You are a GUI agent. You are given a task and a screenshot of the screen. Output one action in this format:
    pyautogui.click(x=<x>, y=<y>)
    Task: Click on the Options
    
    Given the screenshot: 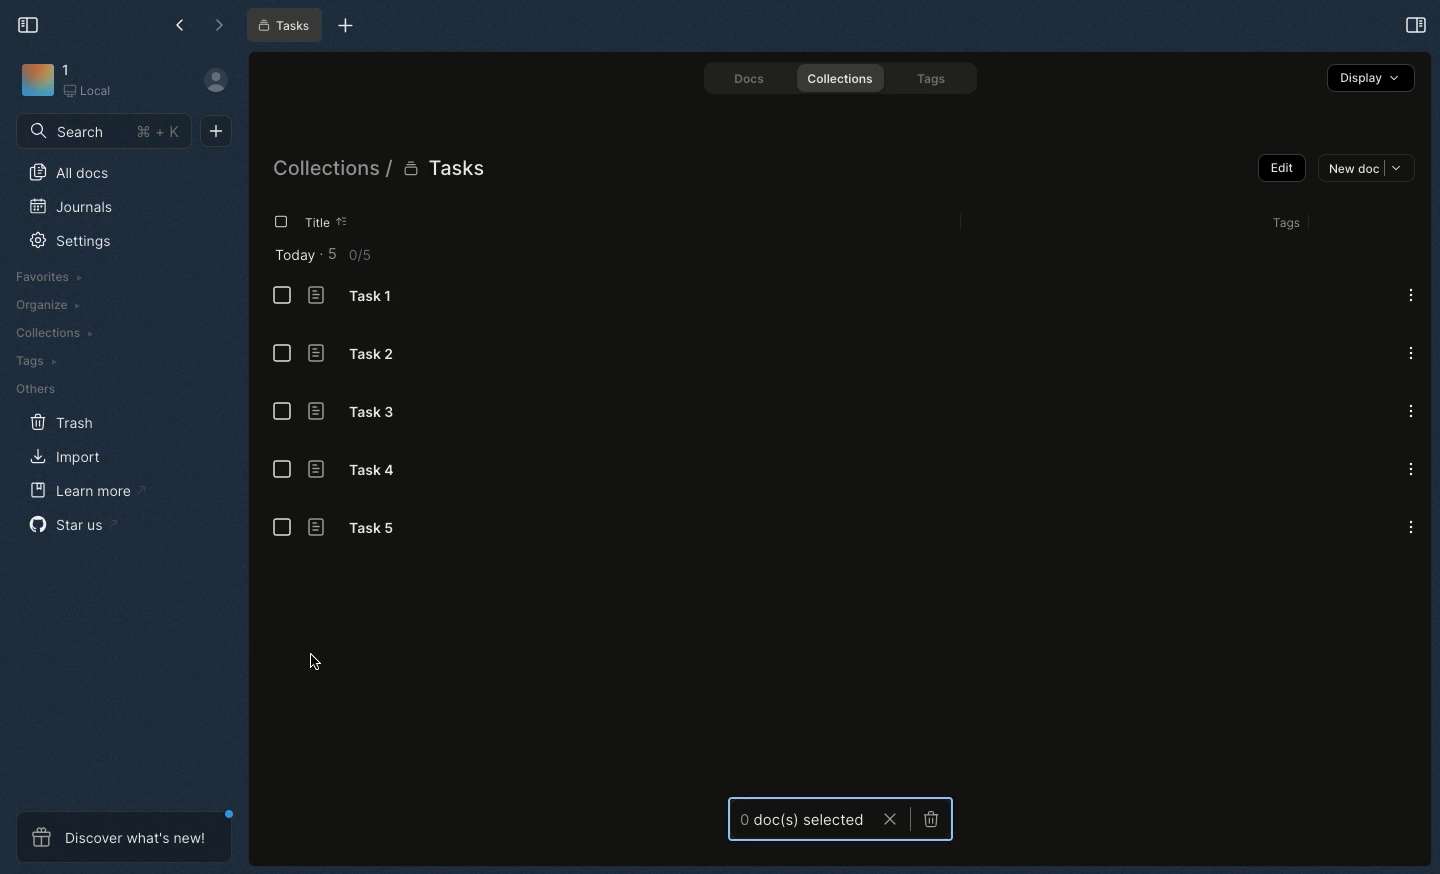 What is the action you would take?
    pyautogui.click(x=1411, y=351)
    